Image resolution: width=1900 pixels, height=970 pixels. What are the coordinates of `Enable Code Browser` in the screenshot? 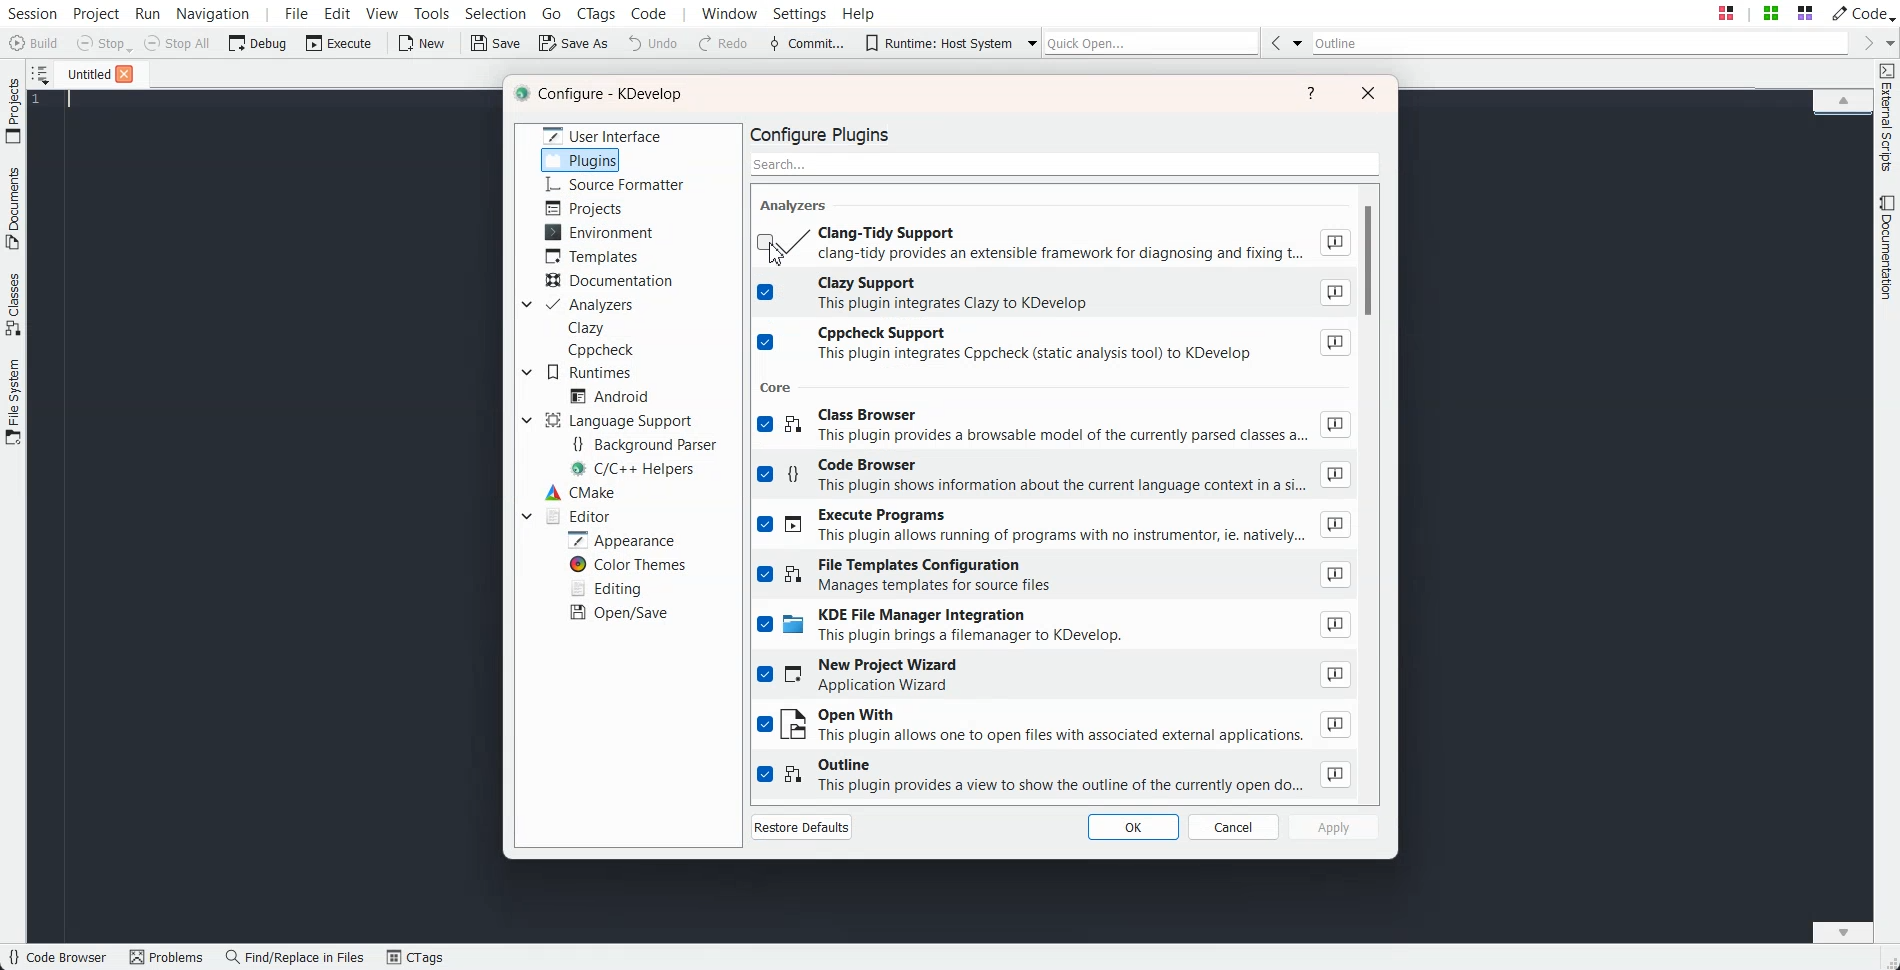 It's located at (1054, 478).